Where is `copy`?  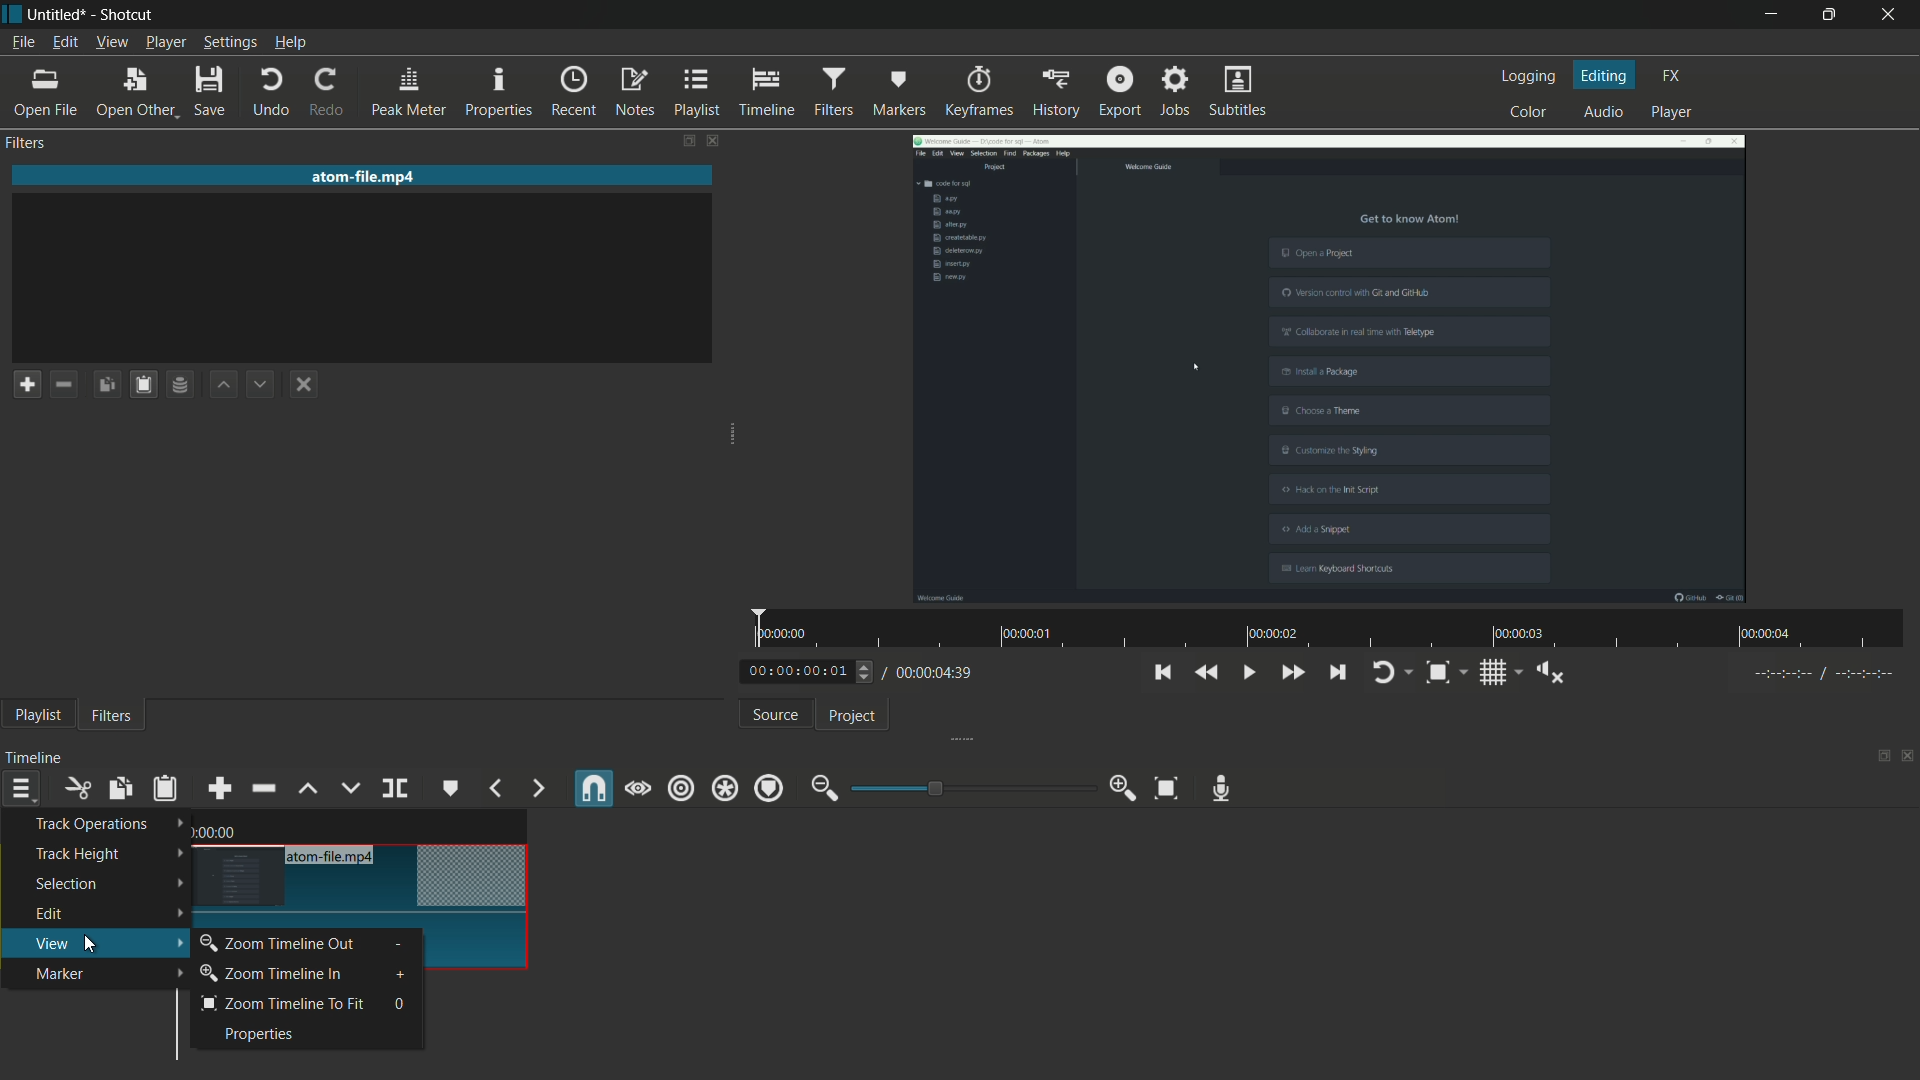
copy is located at coordinates (119, 789).